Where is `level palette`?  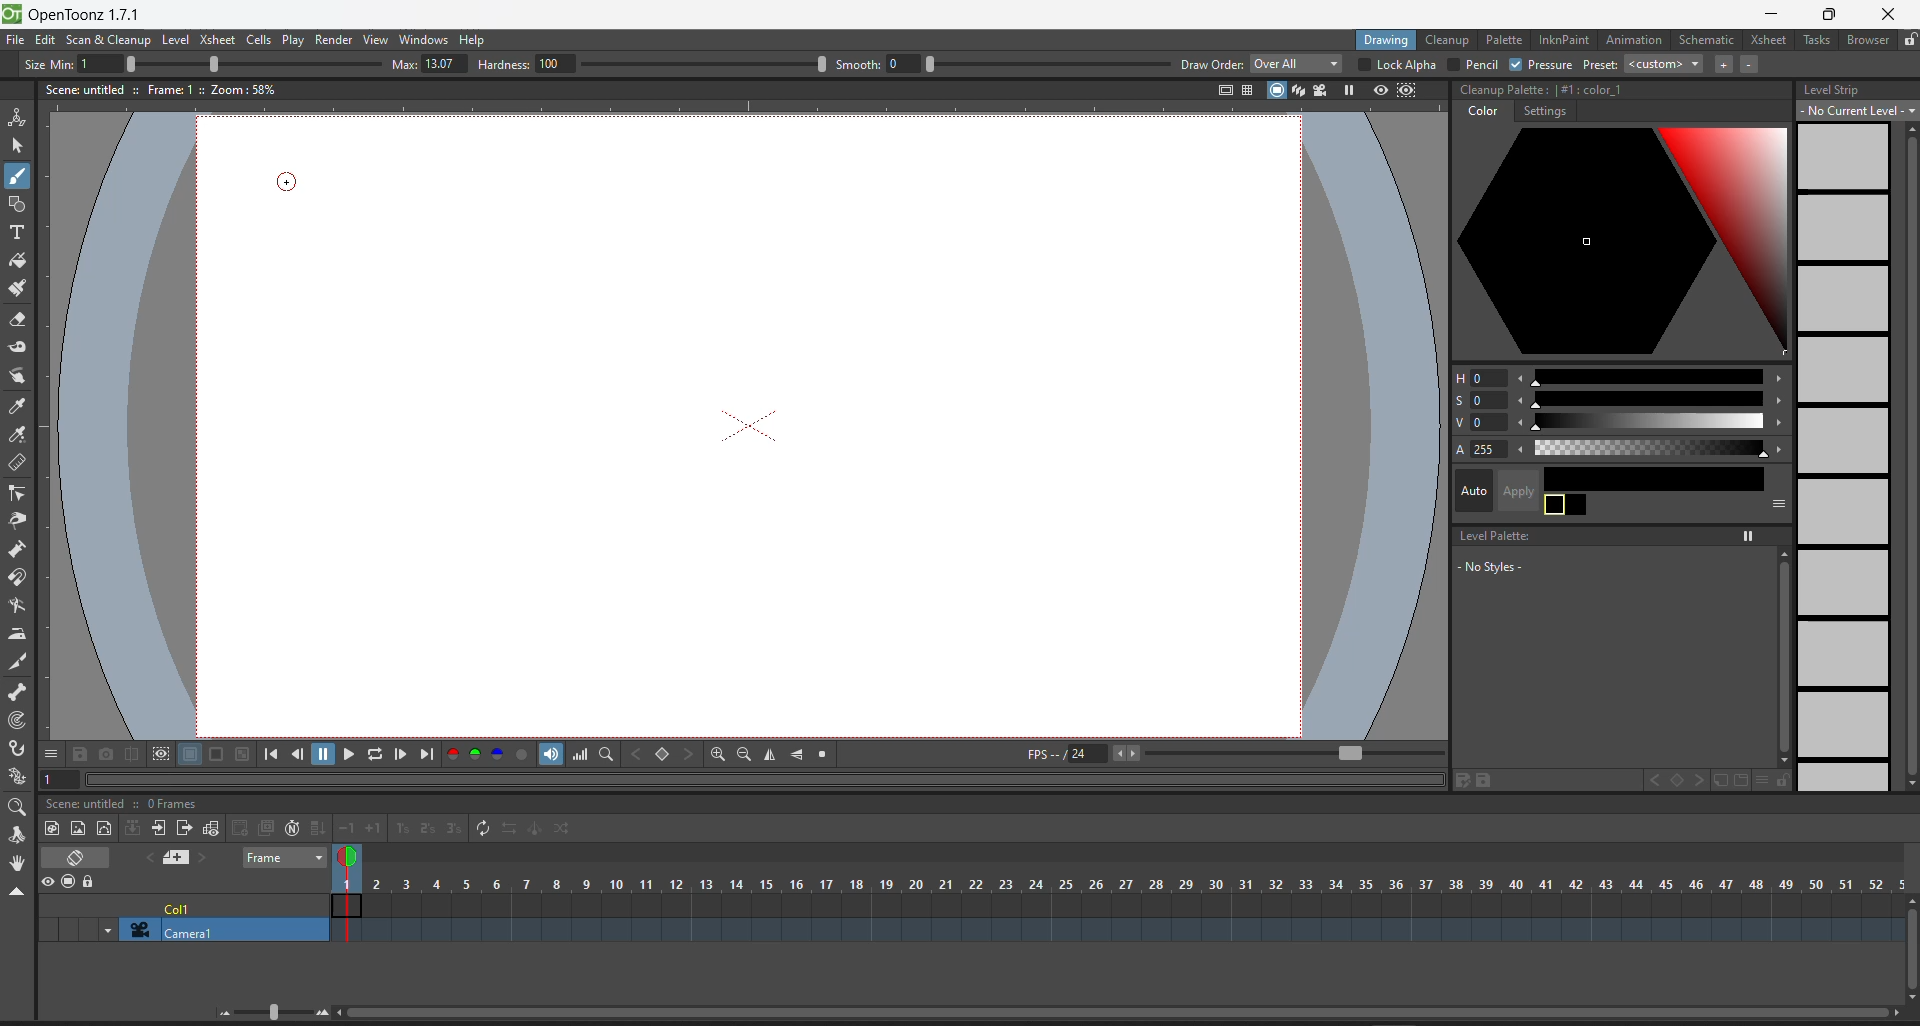
level palette is located at coordinates (1490, 536).